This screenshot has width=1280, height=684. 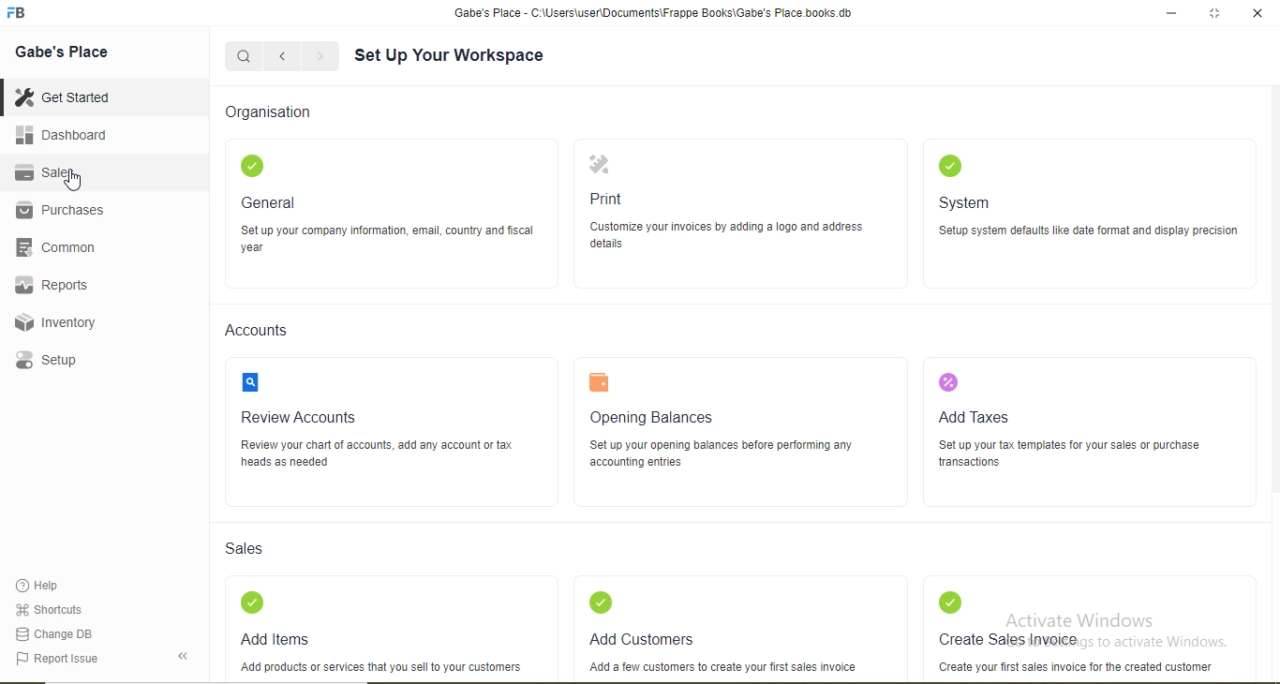 I want to click on ‘Set up your opening balances before performing any
‘accounting entries., so click(x=725, y=456).